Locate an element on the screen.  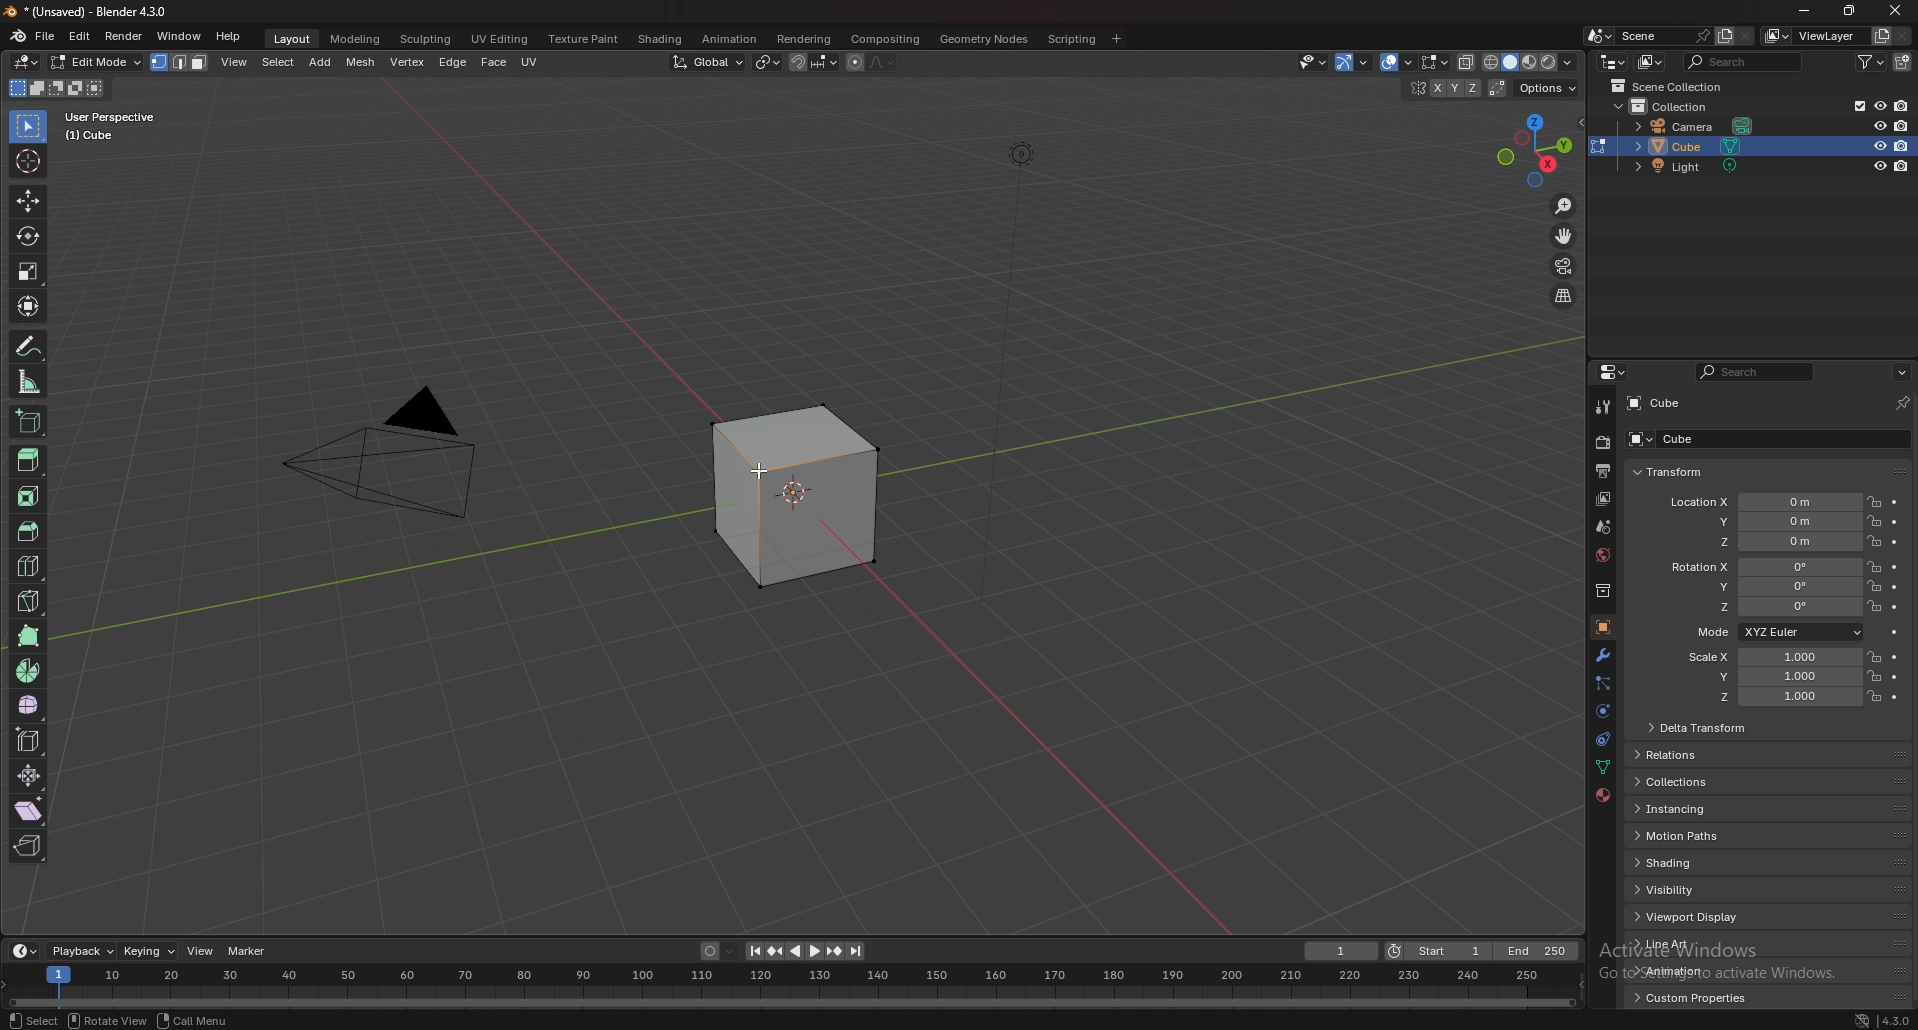
display mode is located at coordinates (1652, 63).